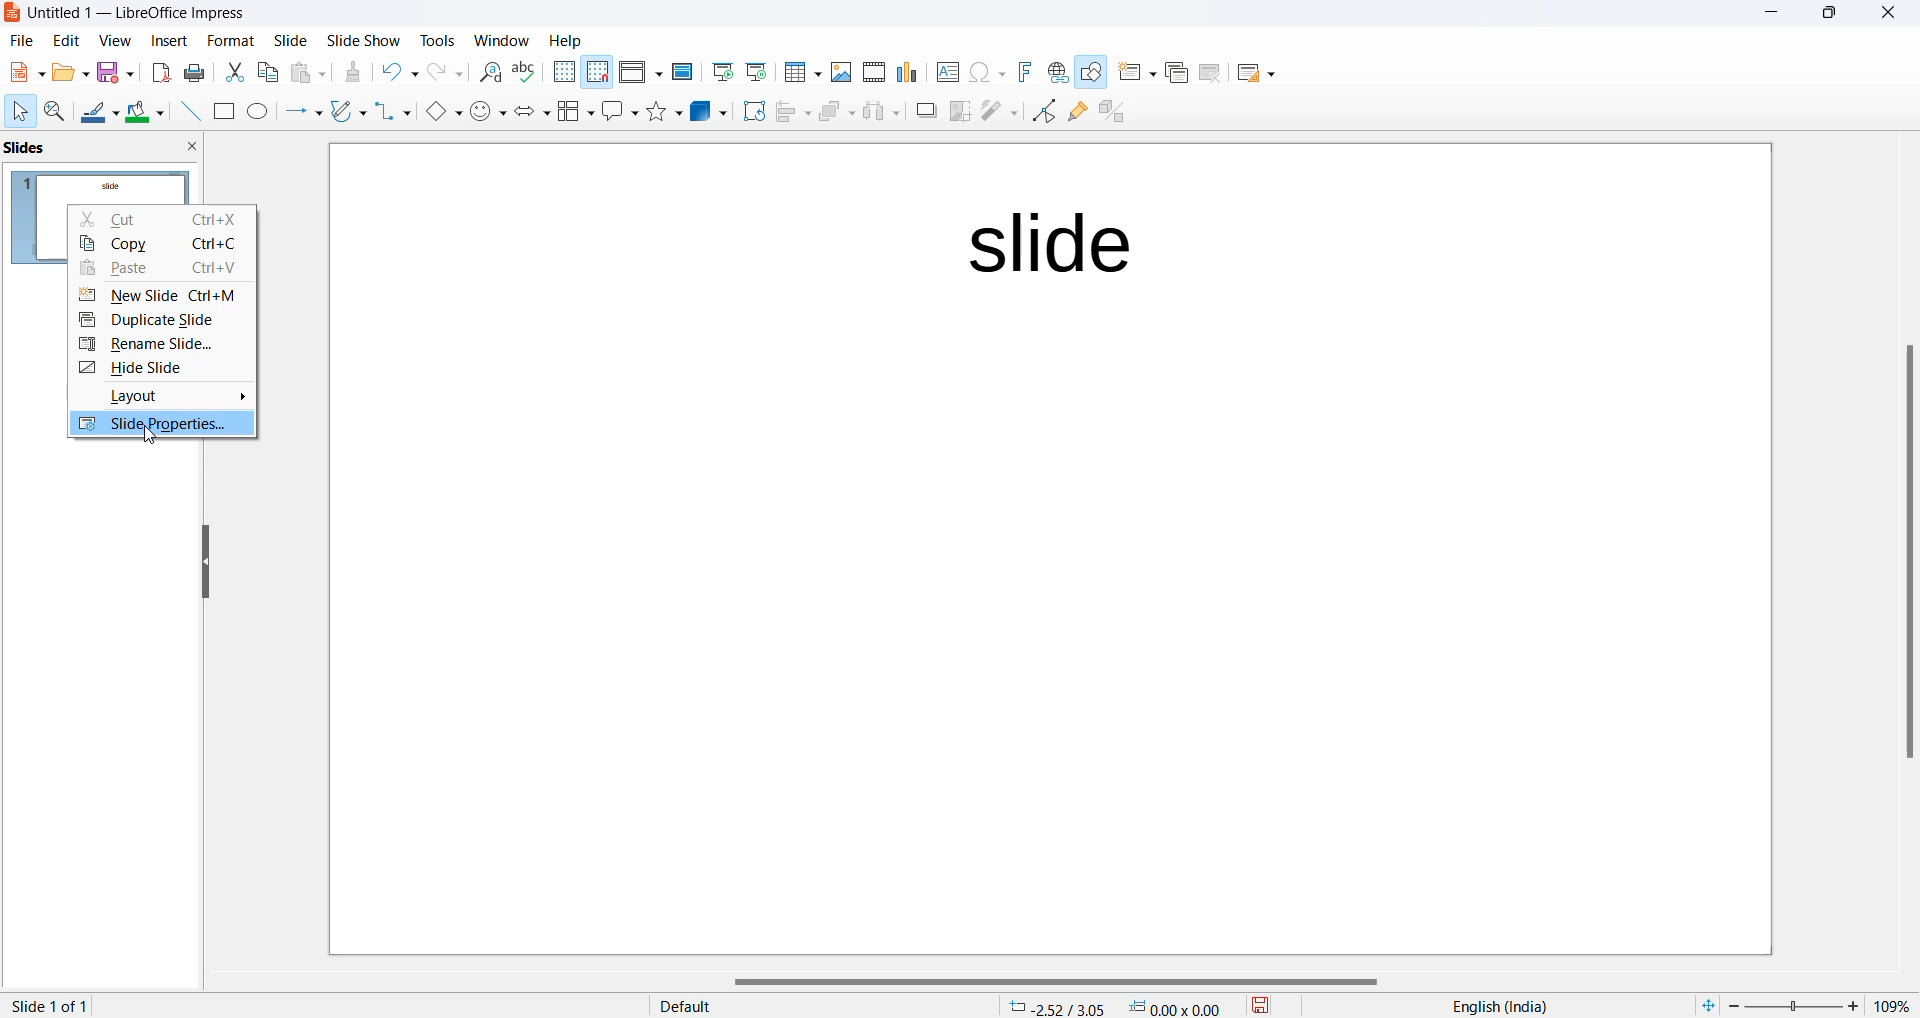  I want to click on zoom and pan , so click(56, 115).